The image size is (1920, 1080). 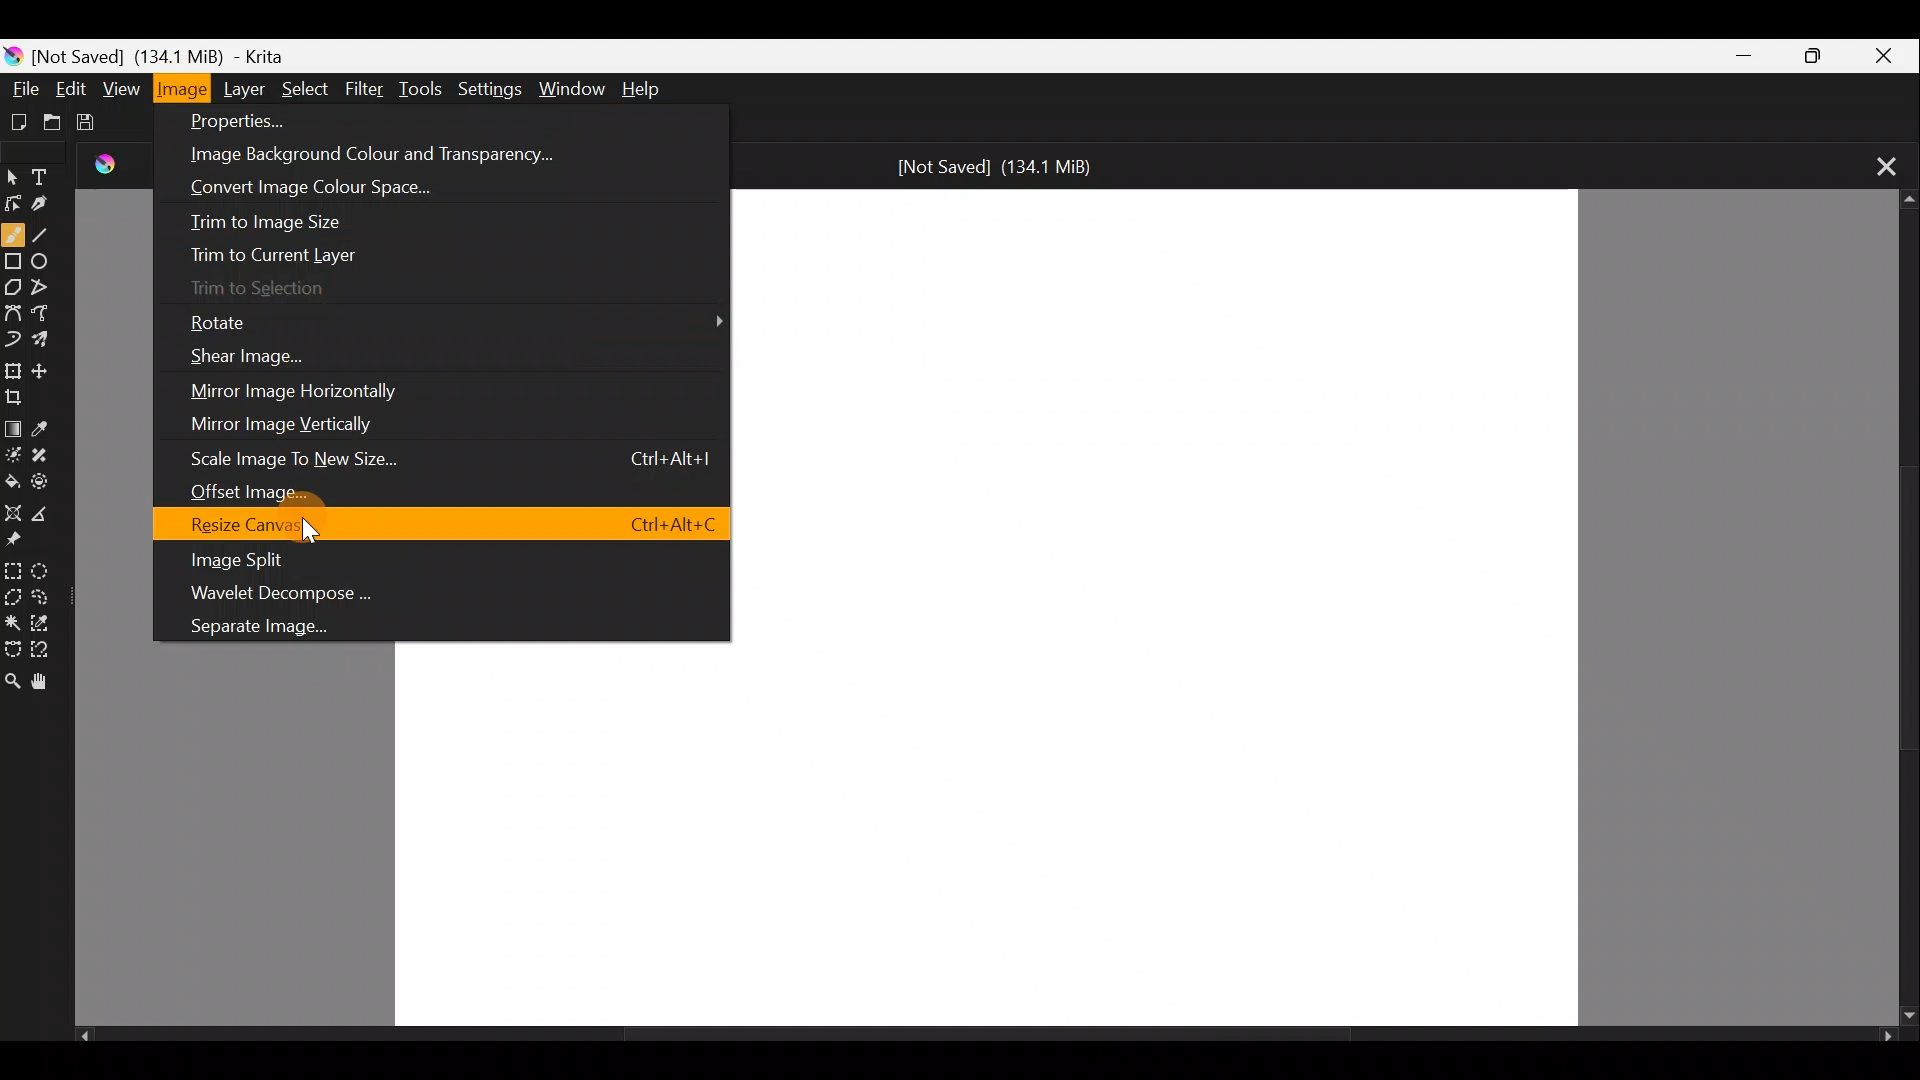 What do you see at coordinates (996, 163) in the screenshot?
I see `[Not Saved] (134.1 MiB)` at bounding box center [996, 163].